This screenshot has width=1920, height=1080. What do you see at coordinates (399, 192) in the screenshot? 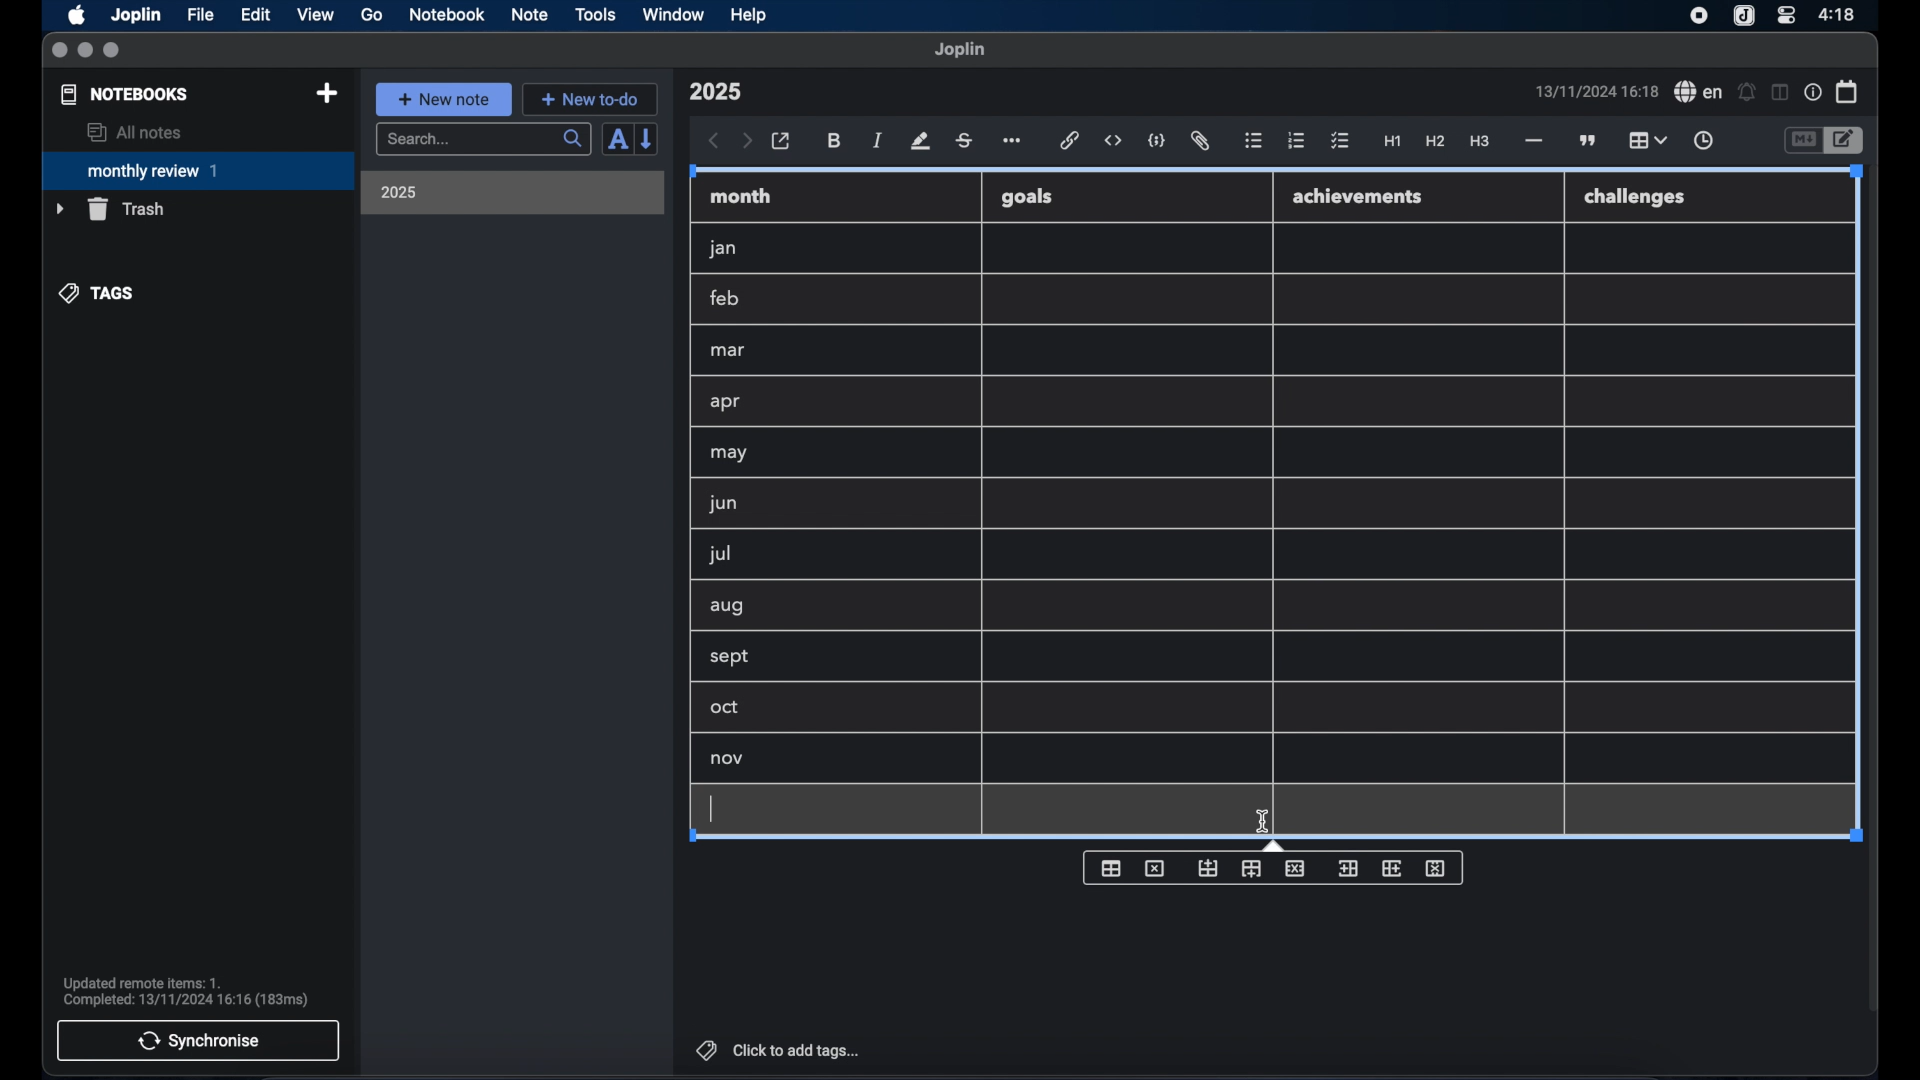
I see `2025` at bounding box center [399, 192].